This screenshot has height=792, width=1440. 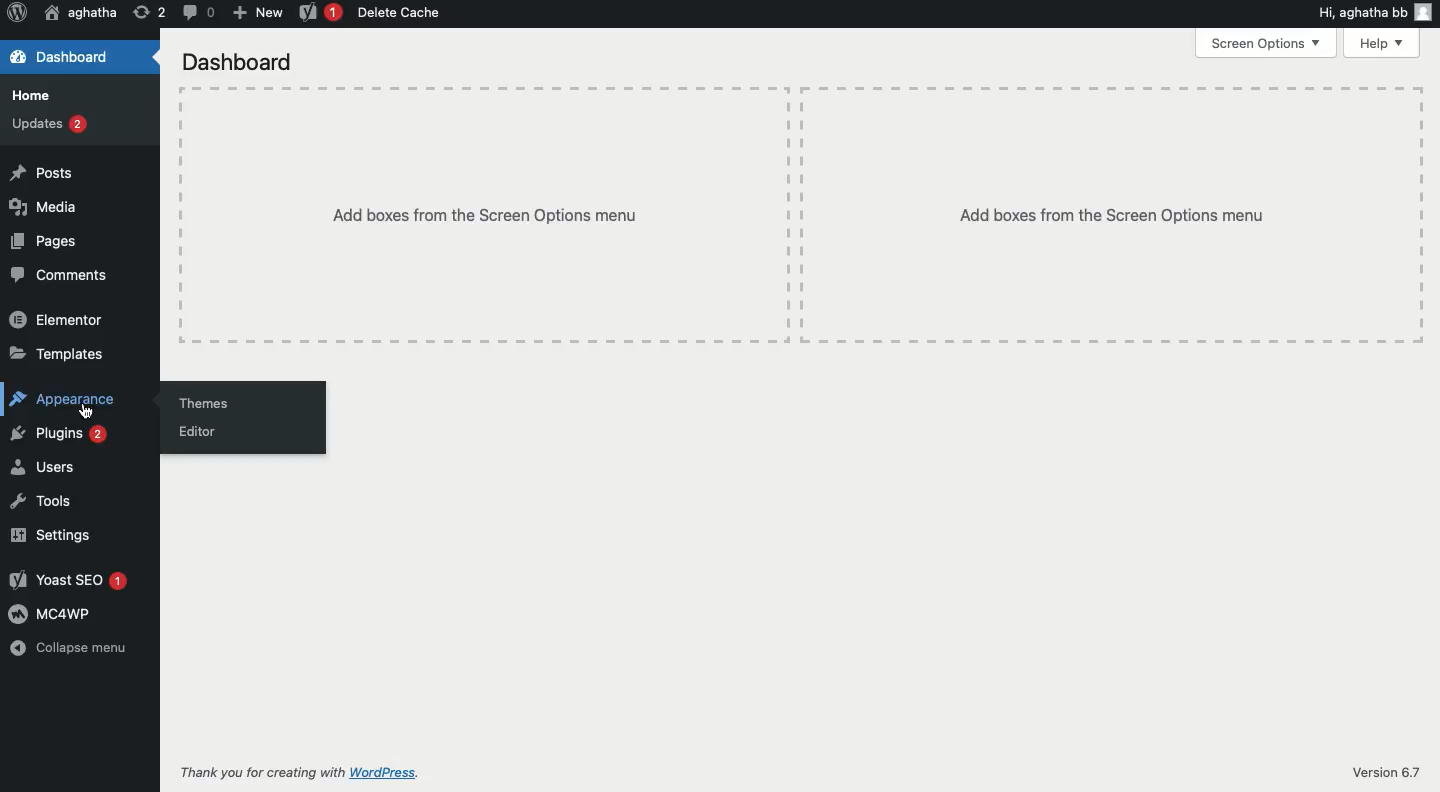 What do you see at coordinates (1381, 771) in the screenshot?
I see `Version 6.7` at bounding box center [1381, 771].